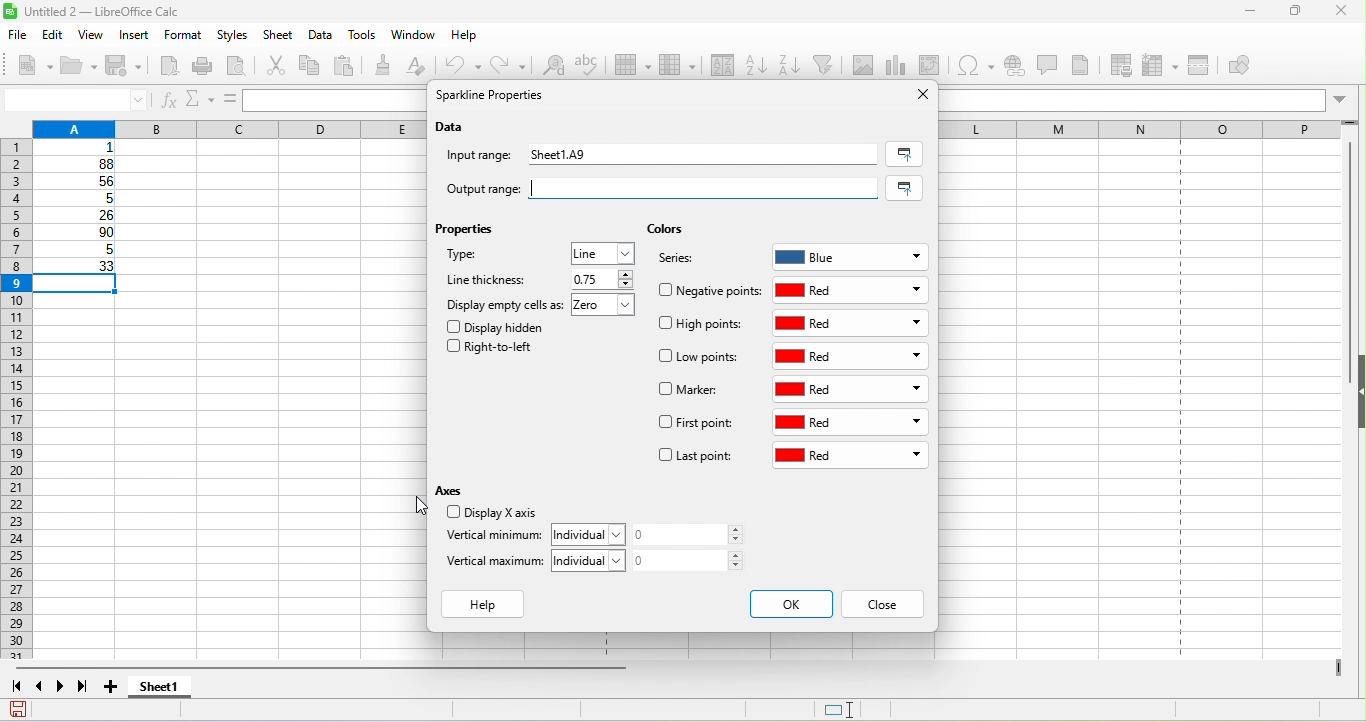 The image size is (1366, 722). Describe the element at coordinates (28, 64) in the screenshot. I see `new` at that location.